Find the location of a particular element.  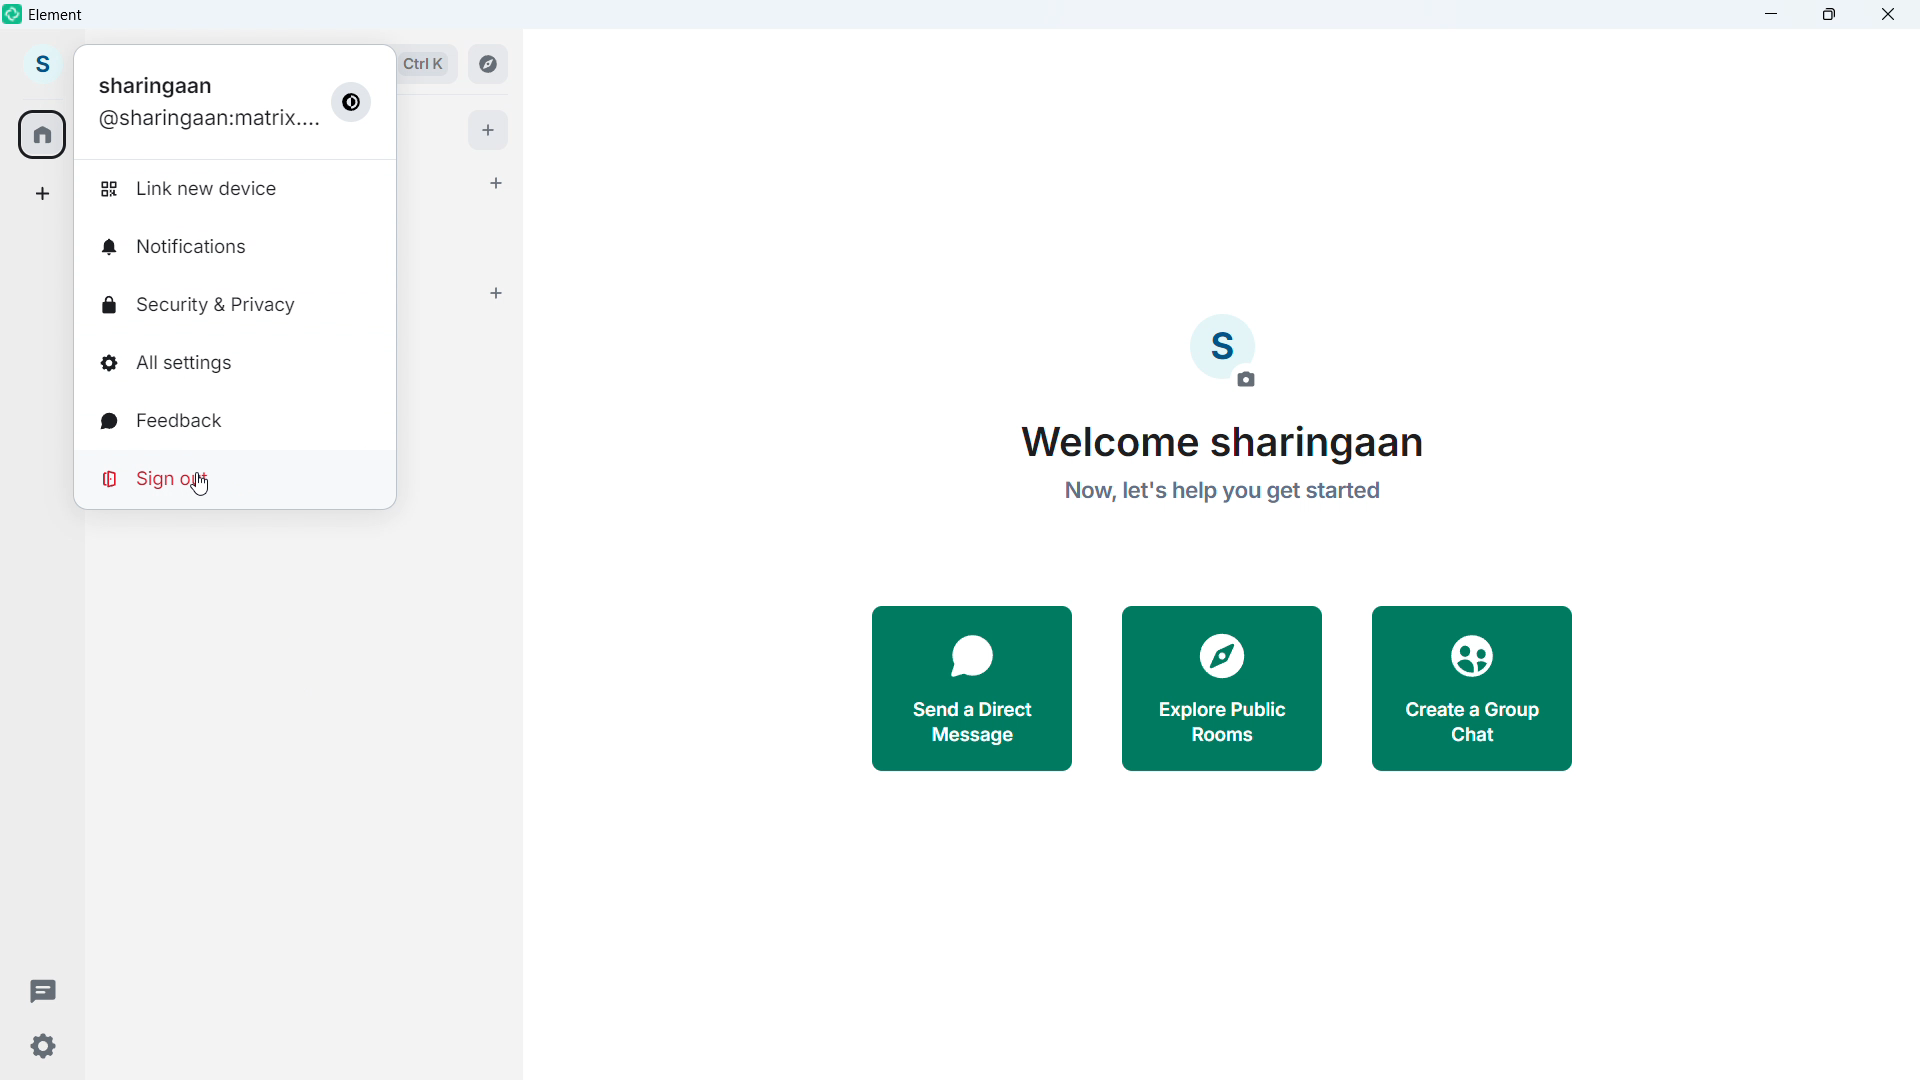

Feedback  is located at coordinates (162, 420).